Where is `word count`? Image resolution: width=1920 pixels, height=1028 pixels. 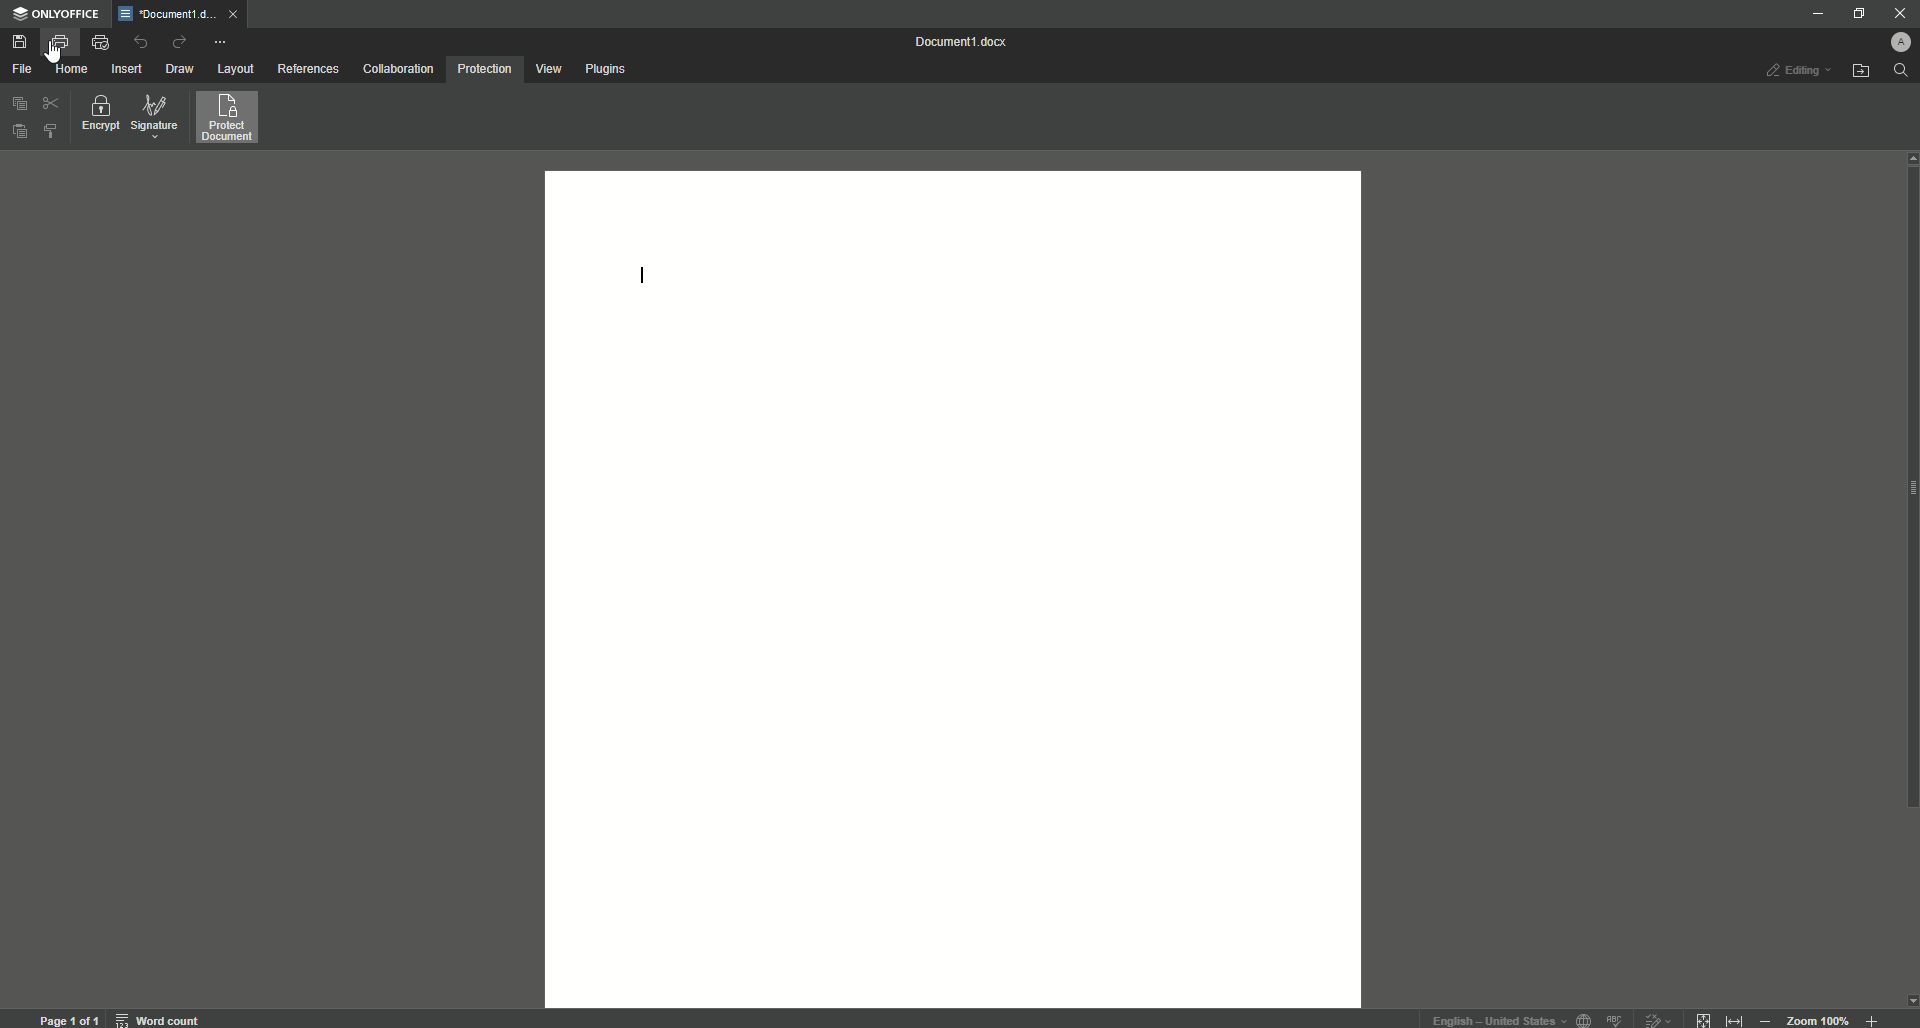 word count is located at coordinates (156, 1019).